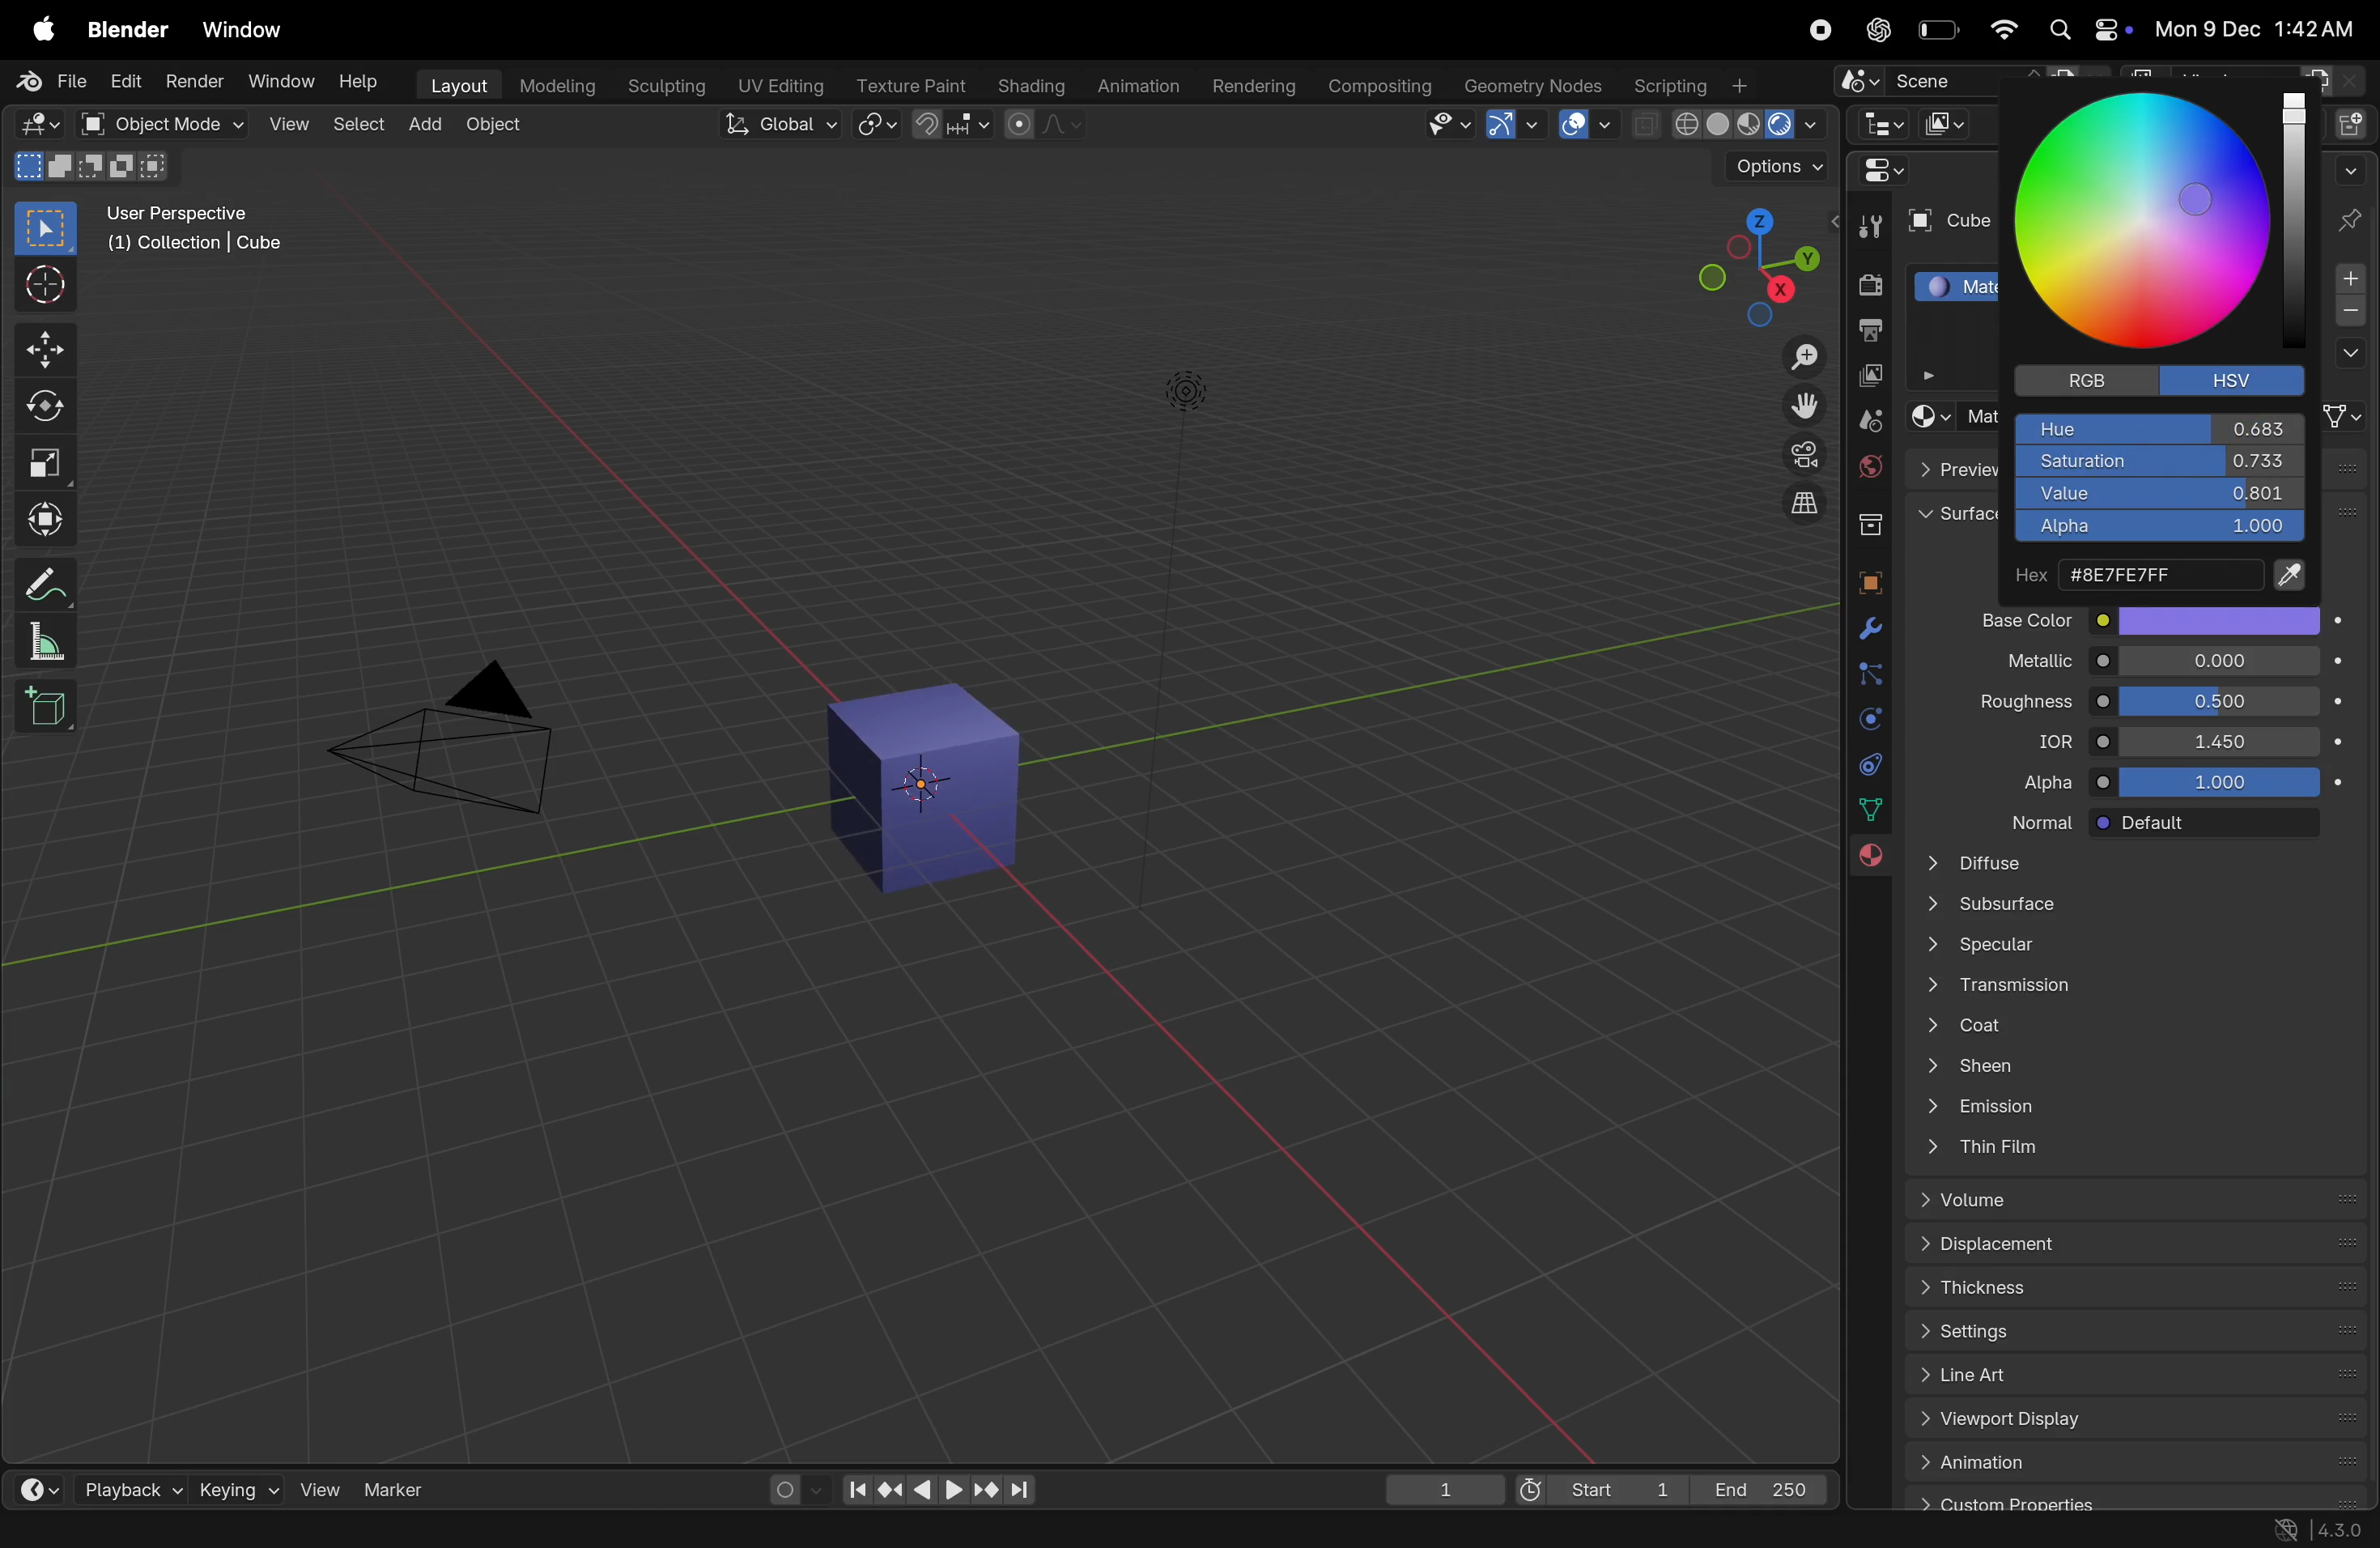 The image size is (2380, 1548). What do you see at coordinates (2128, 1328) in the screenshot?
I see `settings` at bounding box center [2128, 1328].